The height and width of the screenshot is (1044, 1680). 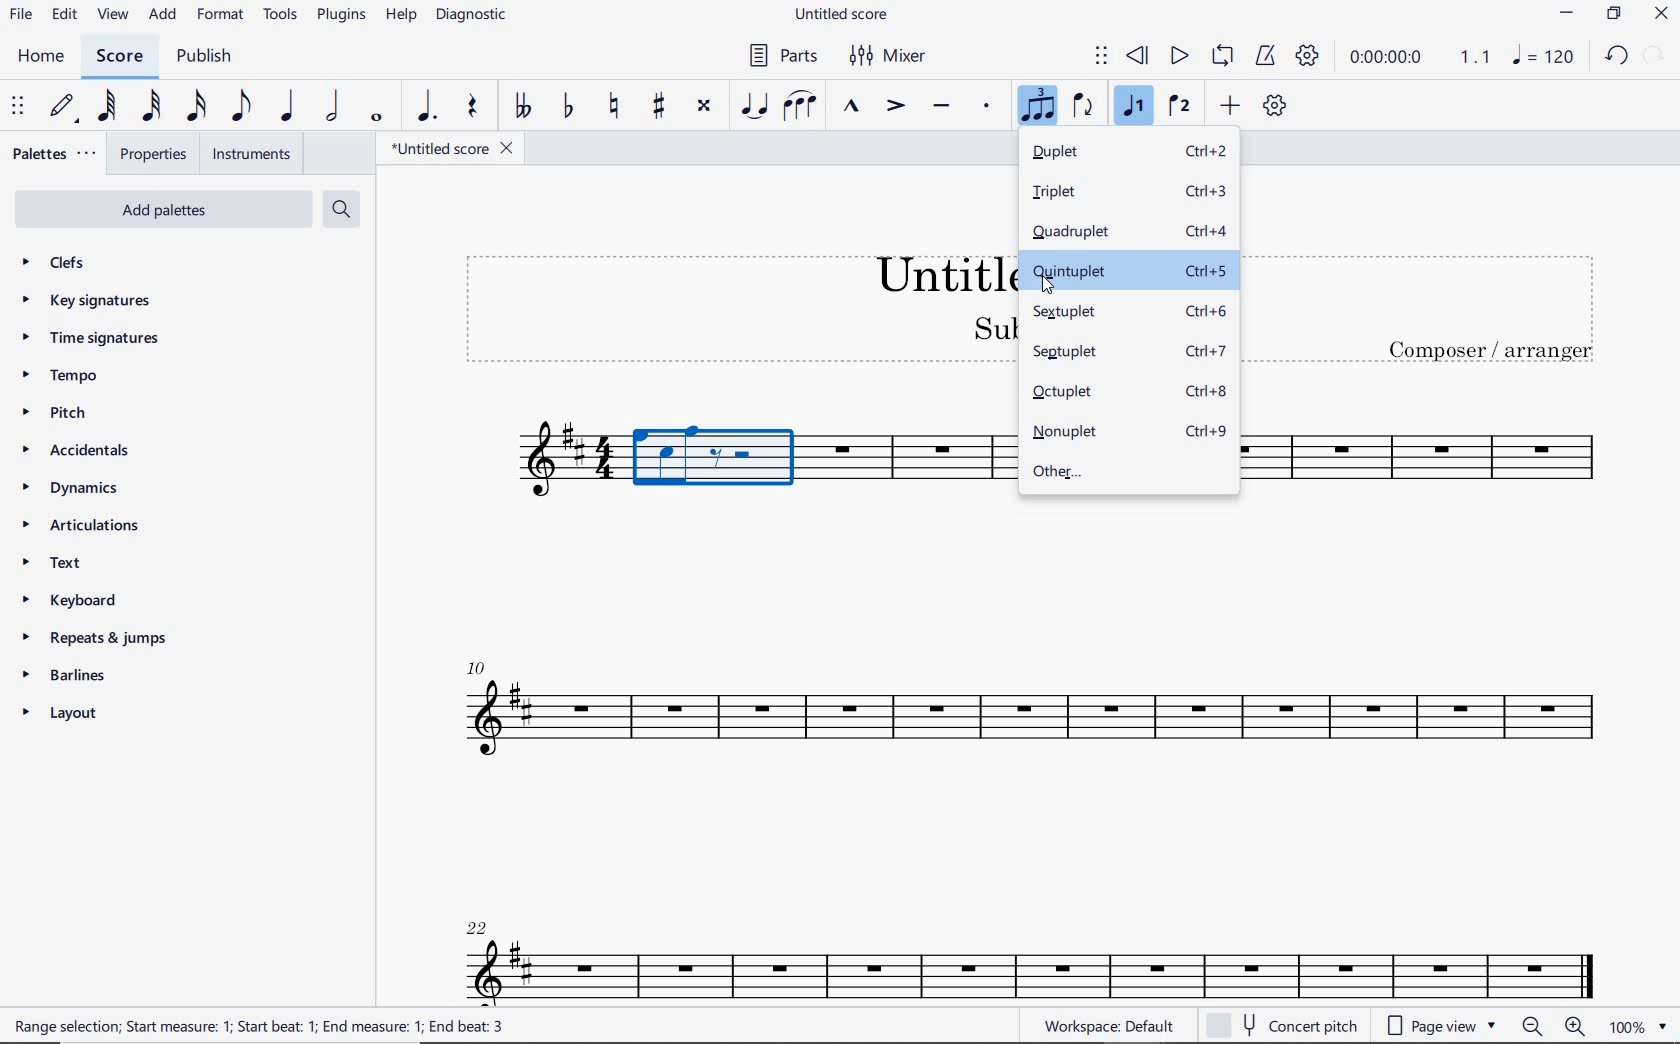 What do you see at coordinates (1134, 107) in the screenshot?
I see `VOICE 1` at bounding box center [1134, 107].